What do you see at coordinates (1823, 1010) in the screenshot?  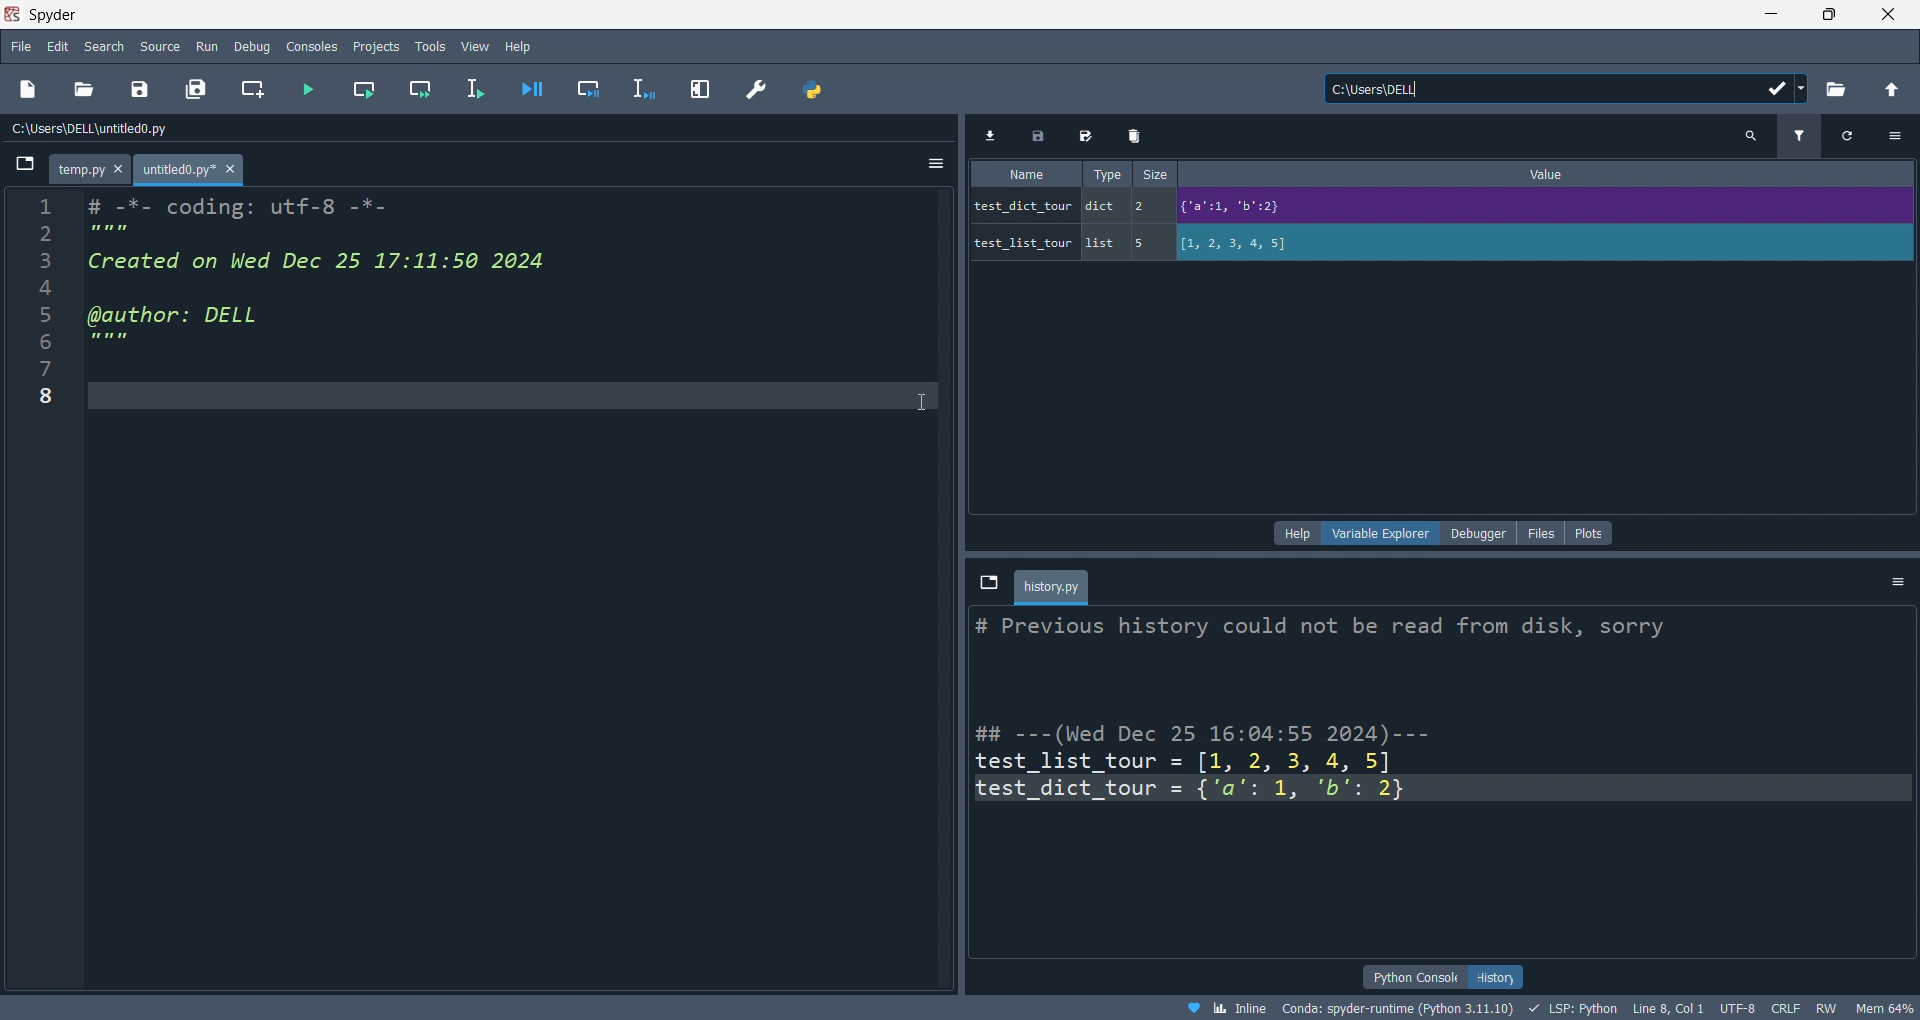 I see `rw` at bounding box center [1823, 1010].